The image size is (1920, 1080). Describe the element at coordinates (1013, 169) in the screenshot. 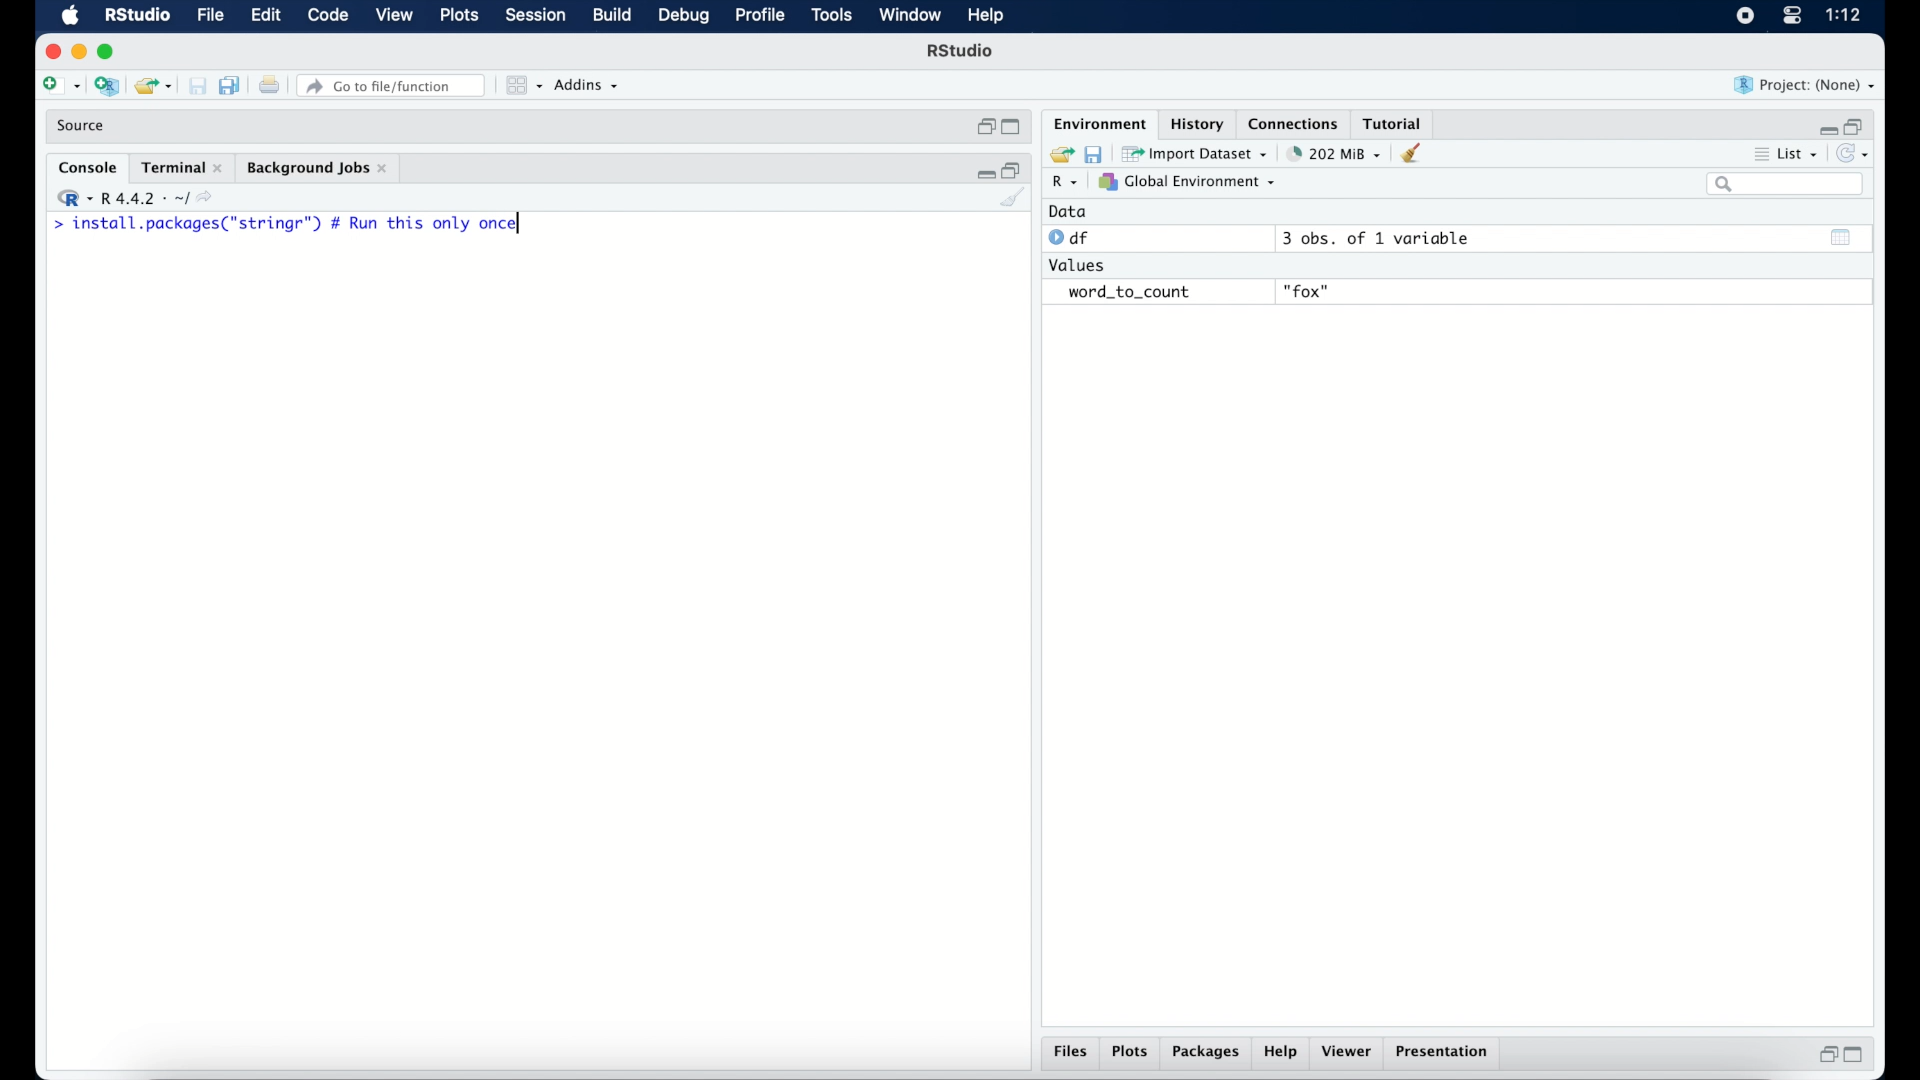

I see `restore down` at that location.